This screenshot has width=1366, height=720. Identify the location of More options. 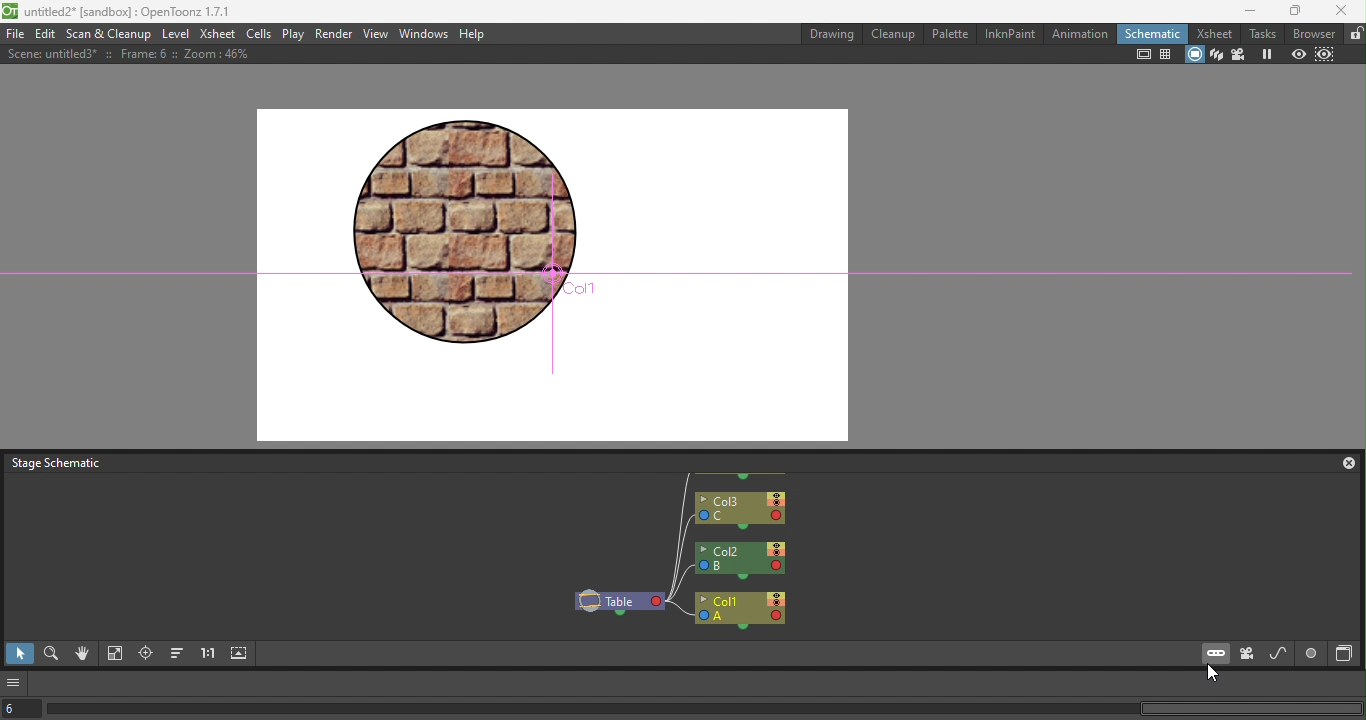
(15, 683).